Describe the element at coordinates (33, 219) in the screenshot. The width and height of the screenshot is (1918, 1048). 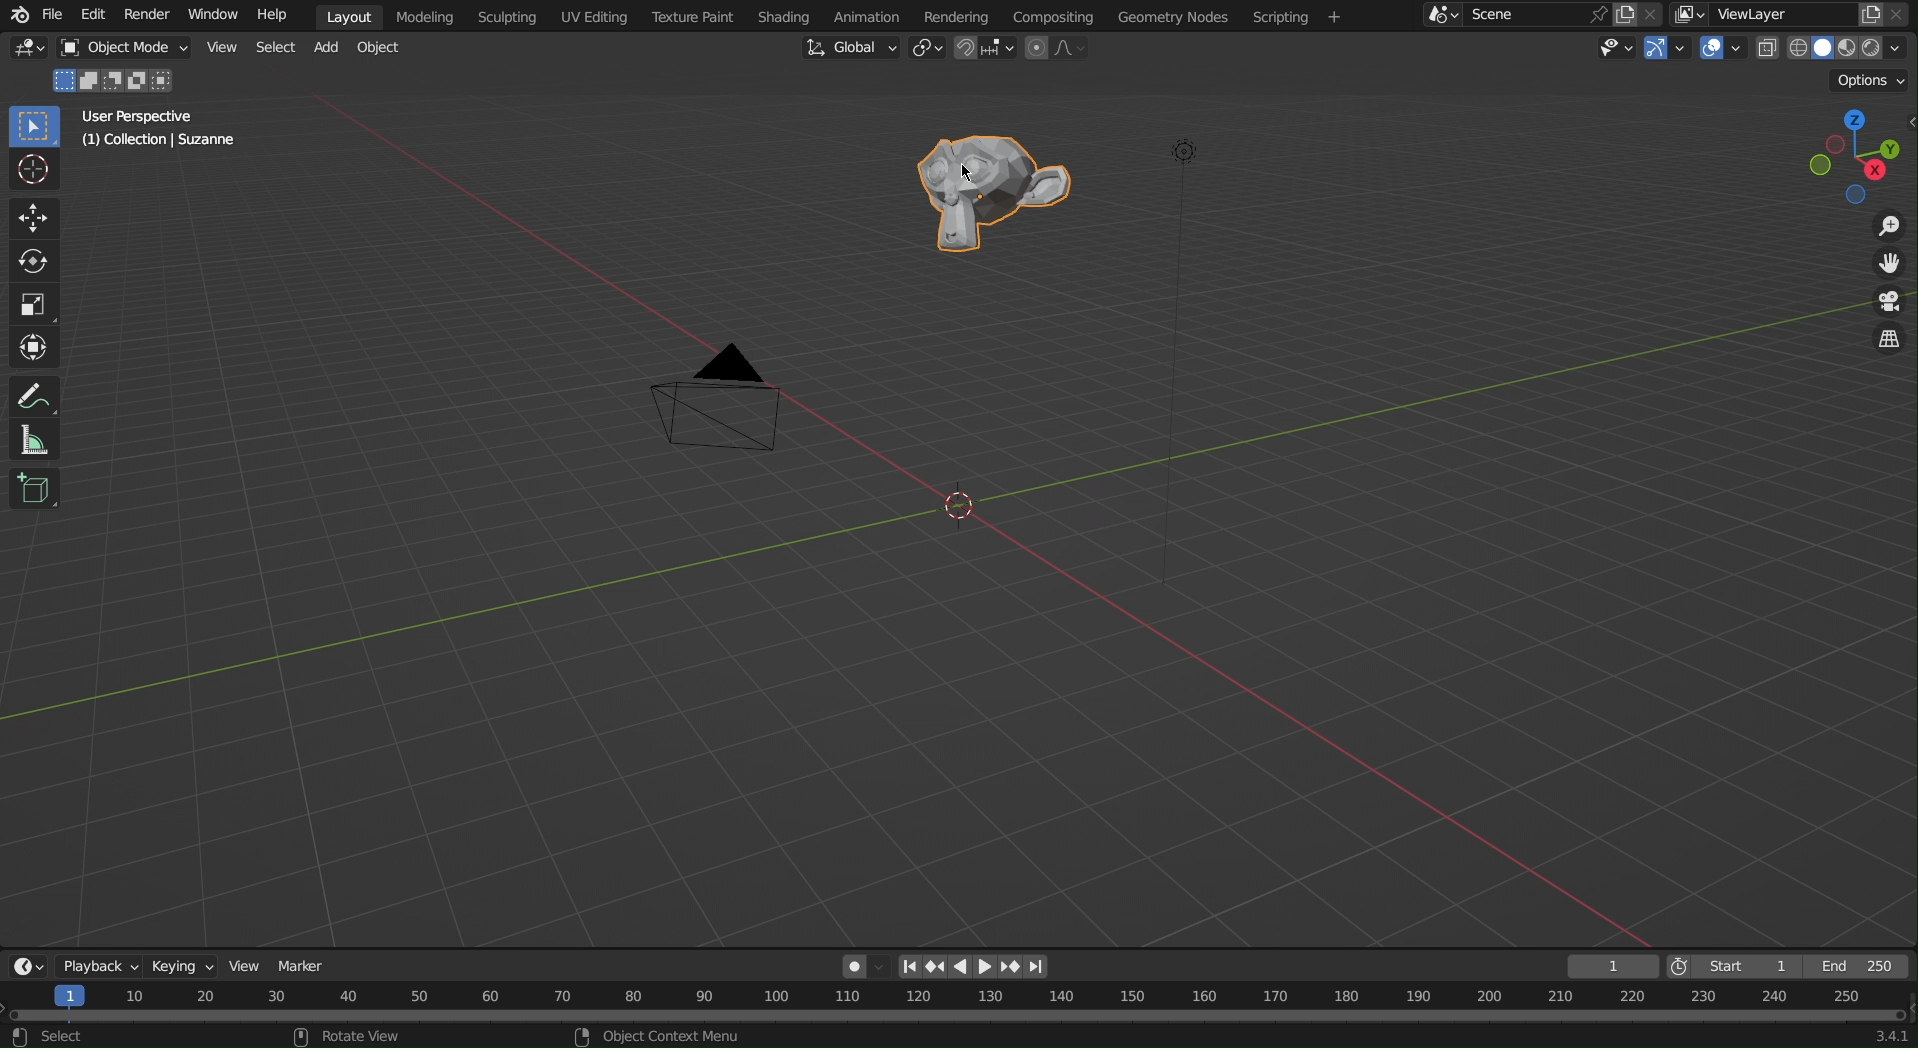
I see `Move` at that location.